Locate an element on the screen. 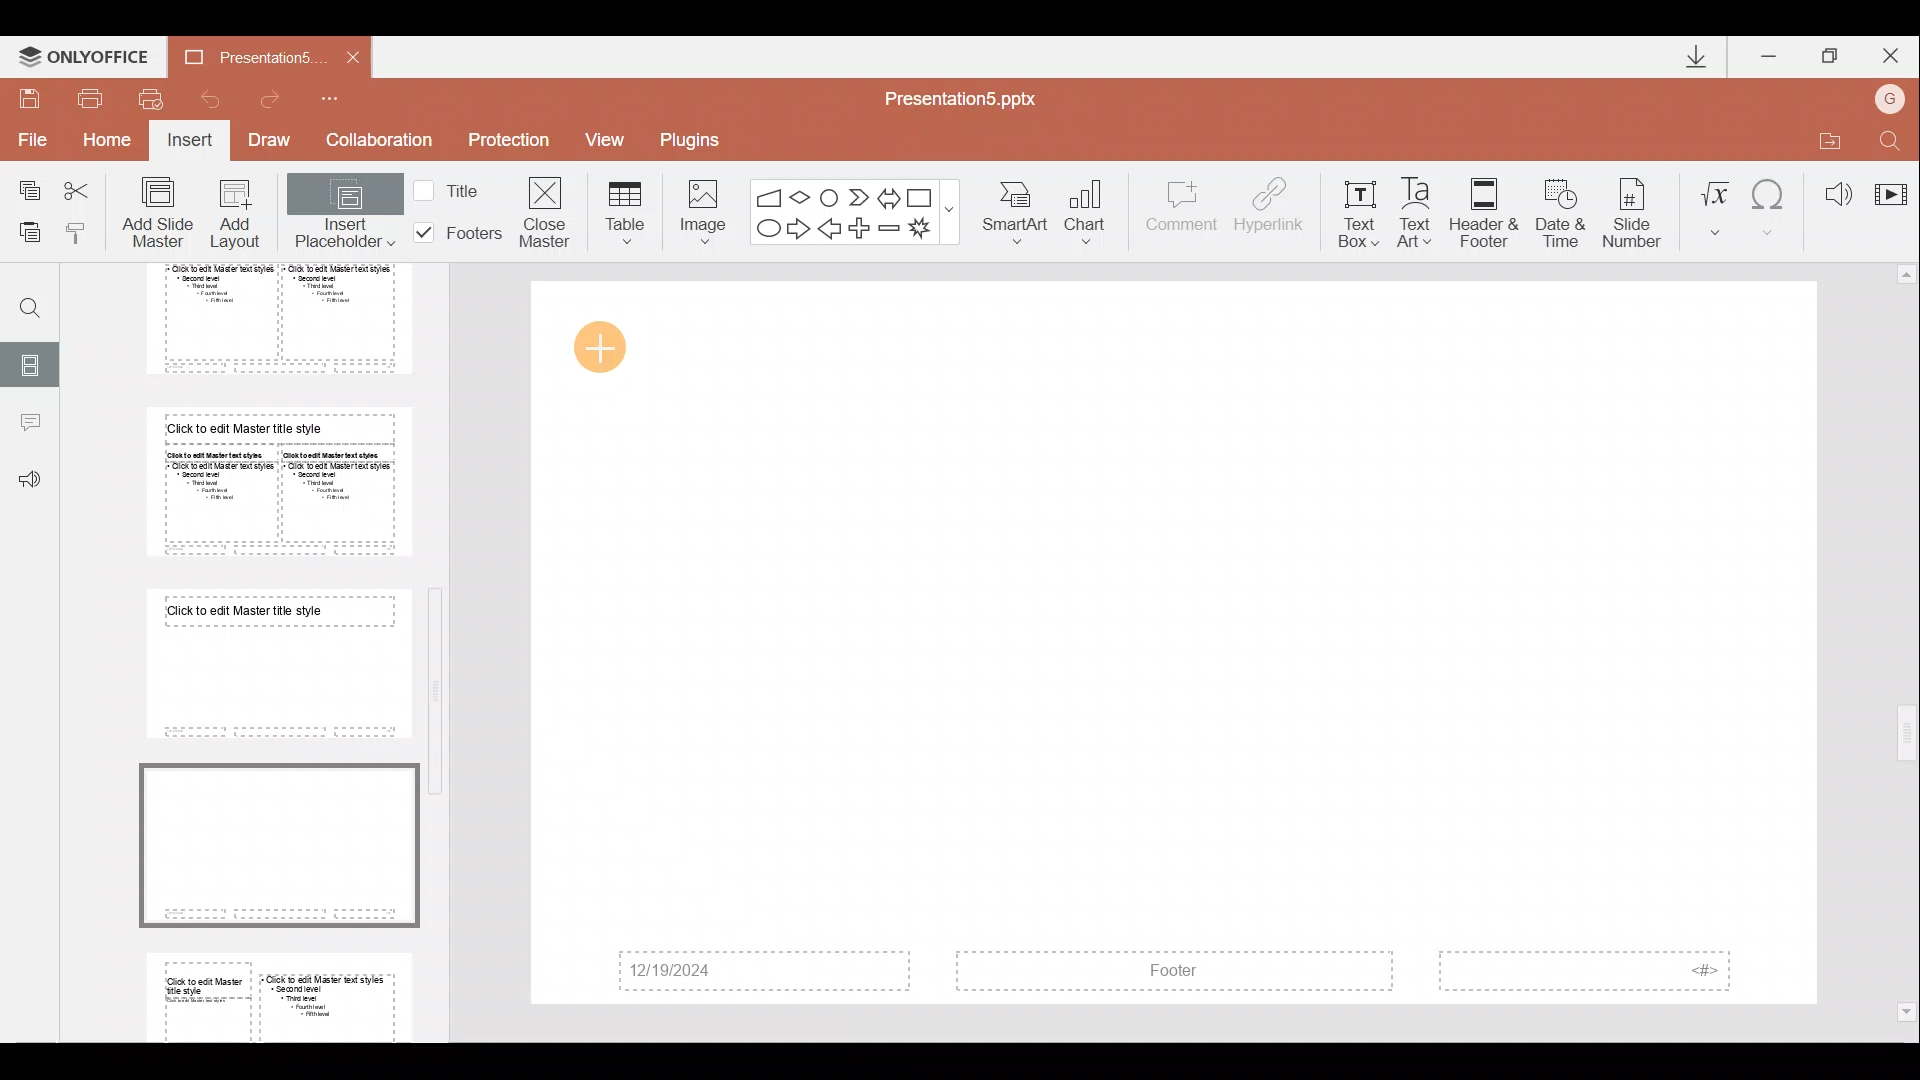 The image size is (1920, 1080). Video is located at coordinates (1890, 185).